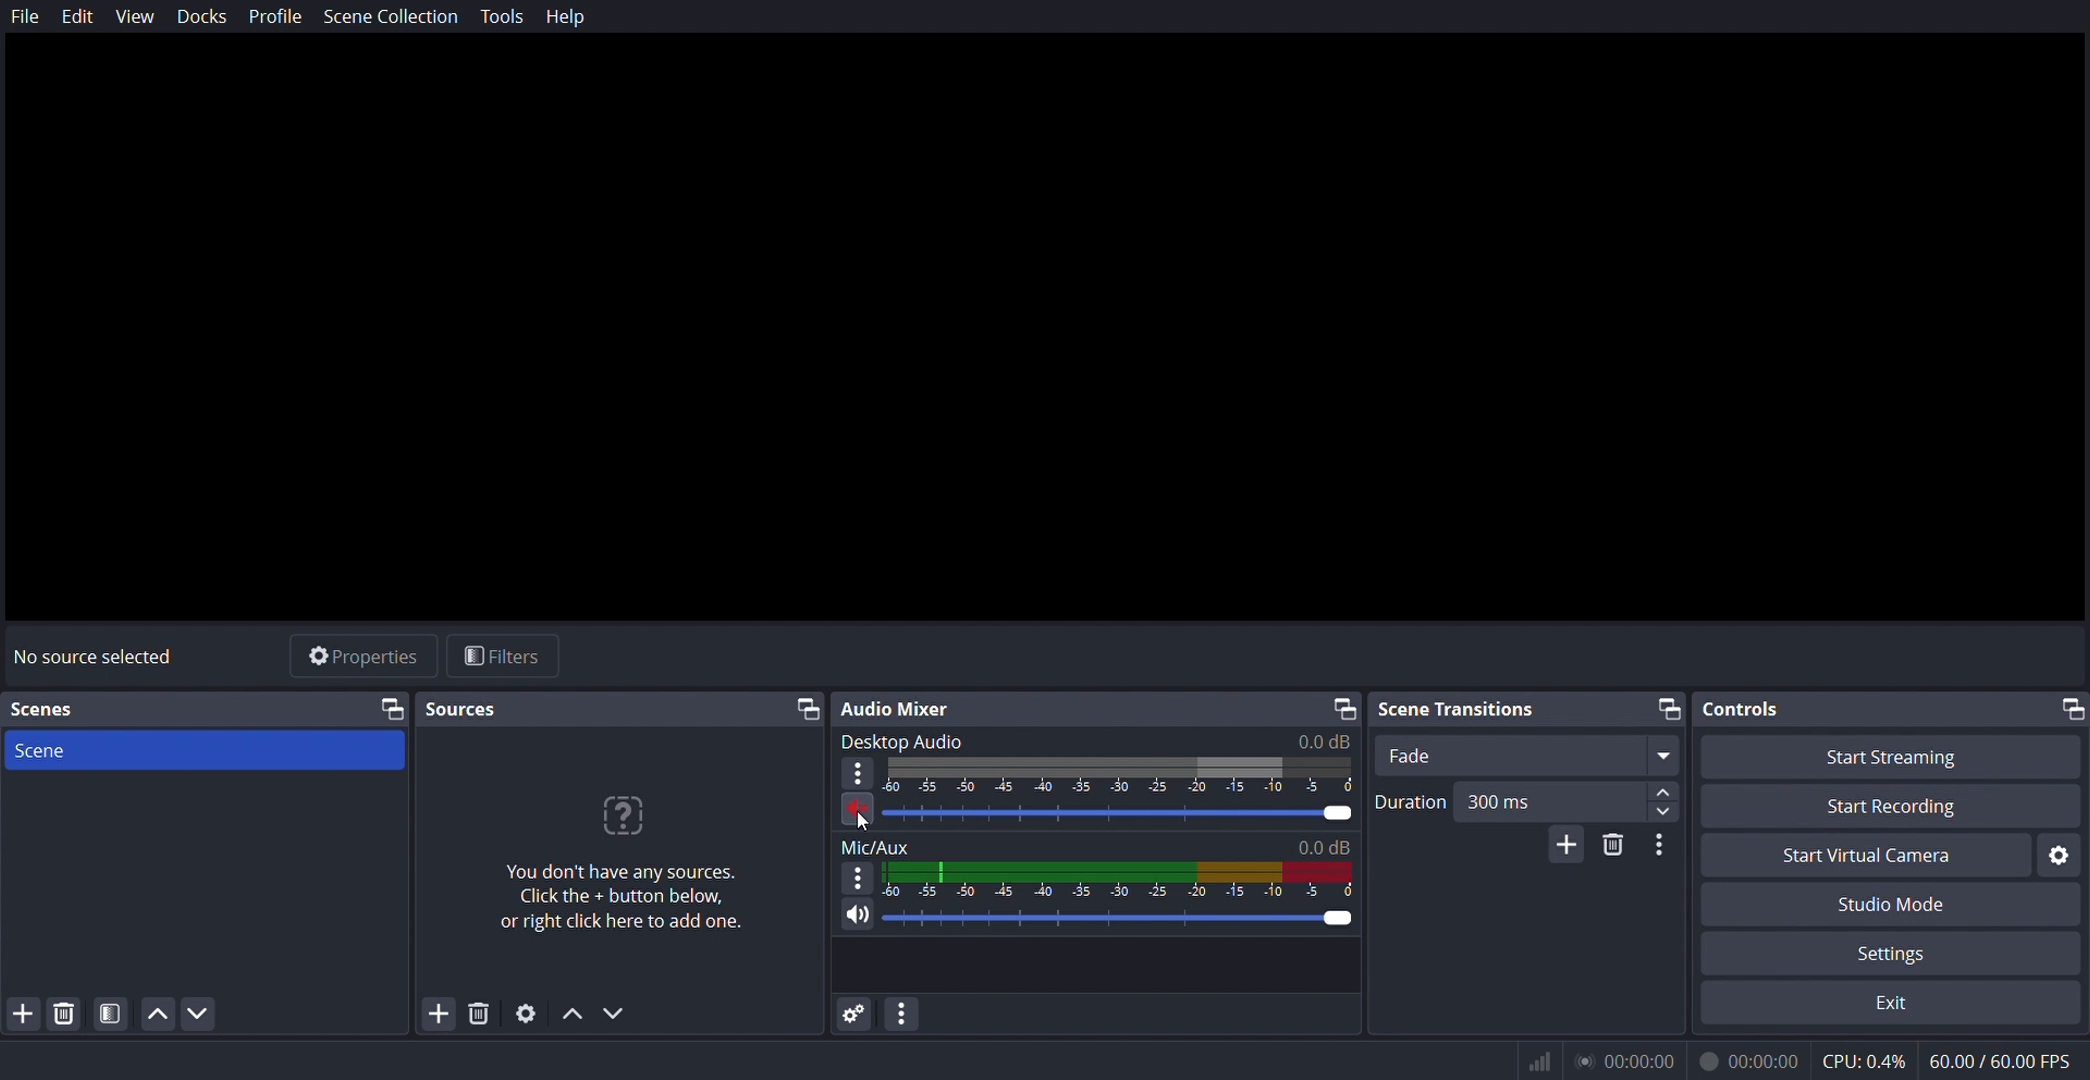  Describe the element at coordinates (907, 1014) in the screenshot. I see `configure audio settings` at that location.